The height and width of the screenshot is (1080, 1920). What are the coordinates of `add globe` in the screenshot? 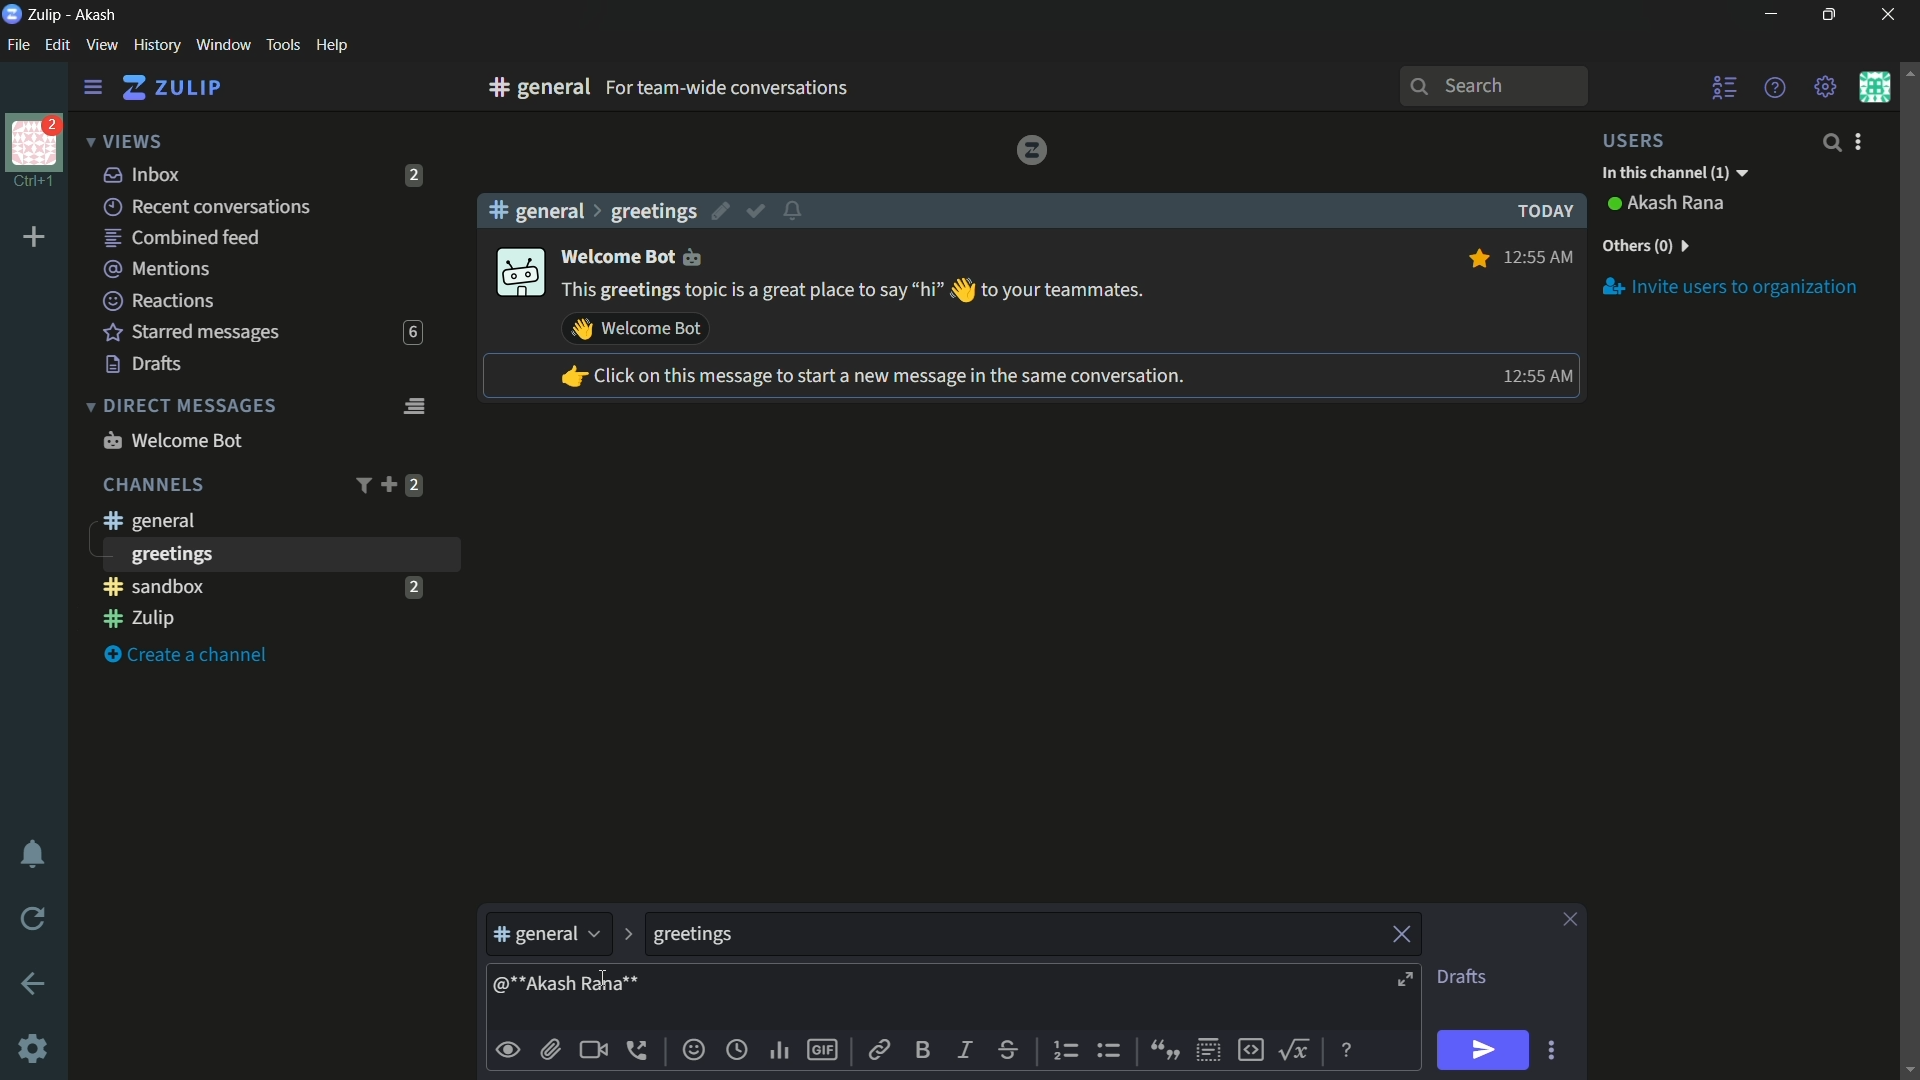 It's located at (737, 1052).